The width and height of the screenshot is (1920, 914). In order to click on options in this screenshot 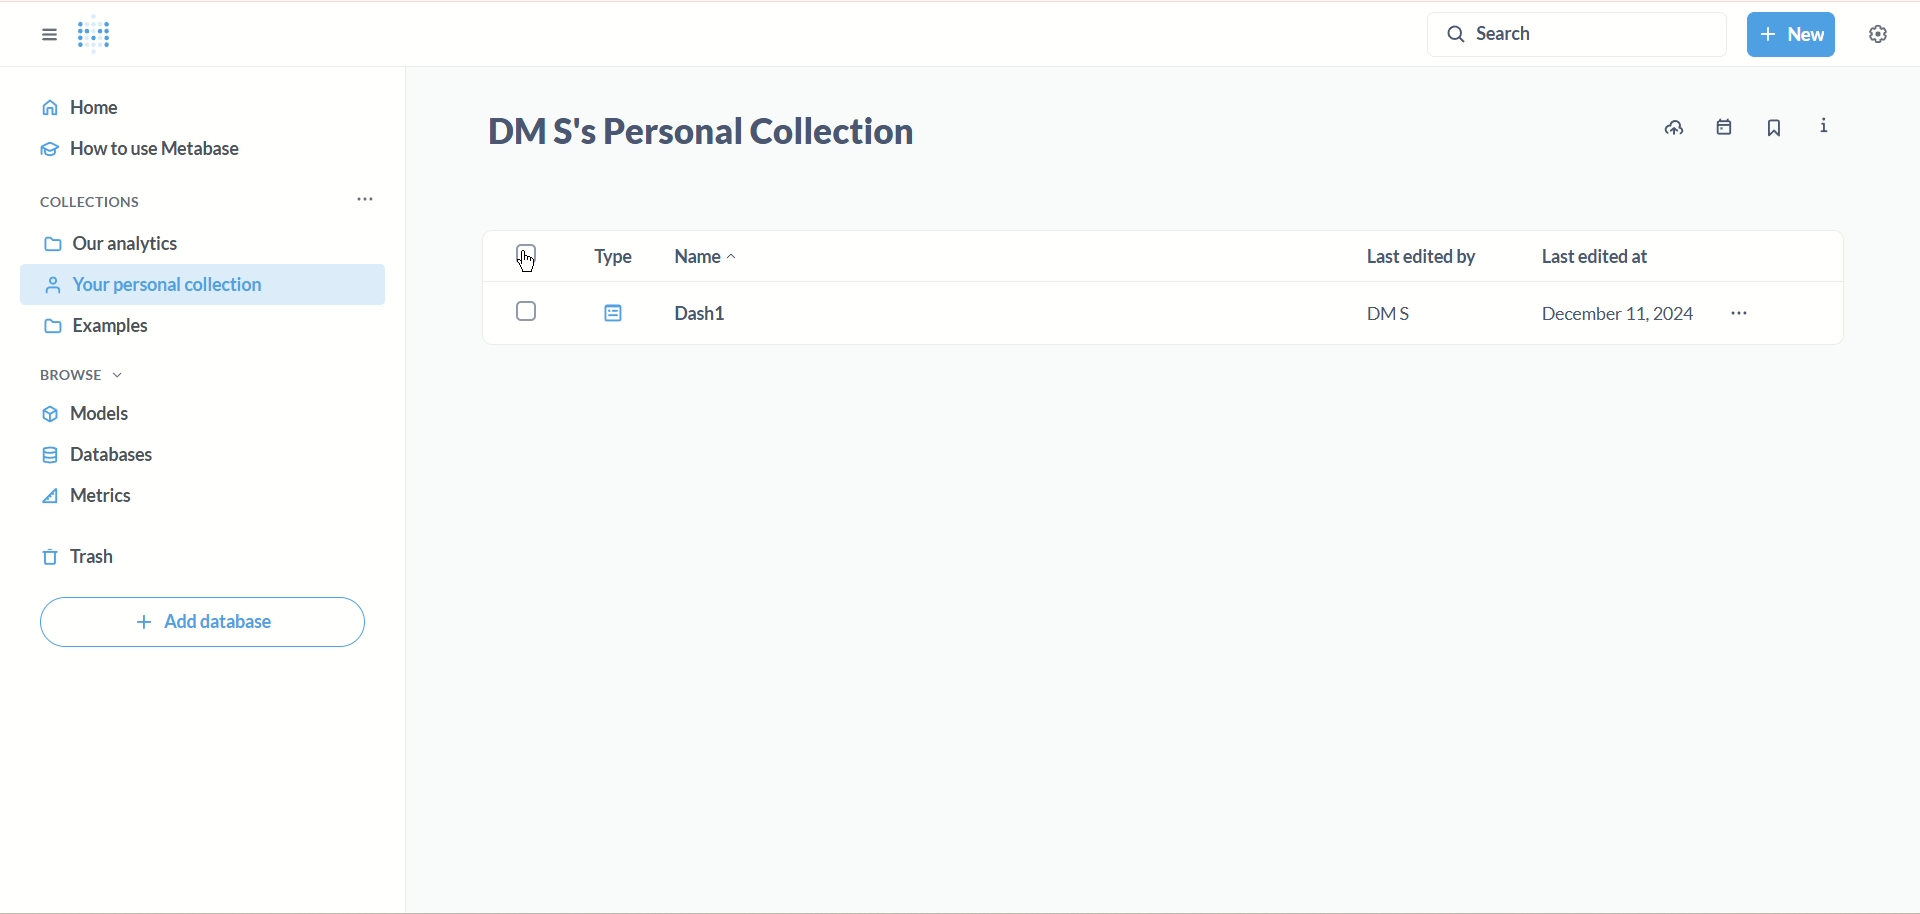, I will do `click(1738, 313)`.